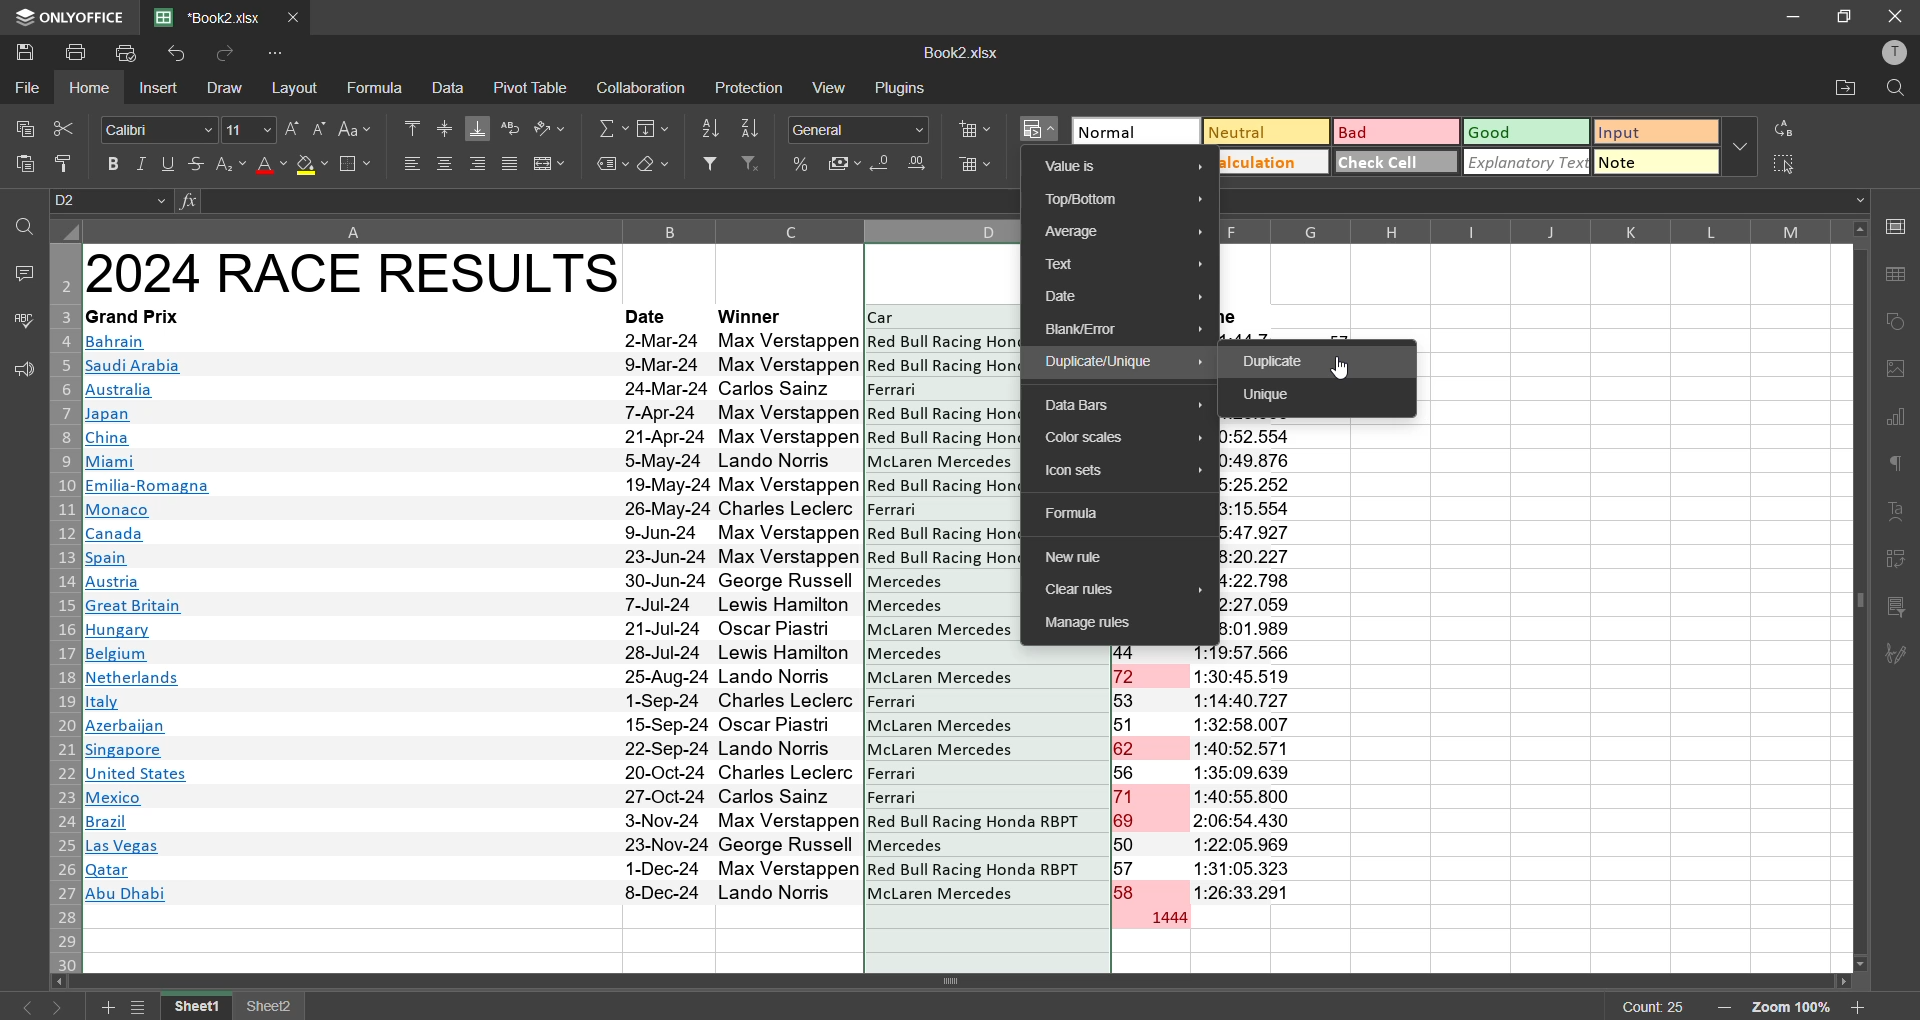  Describe the element at coordinates (479, 128) in the screenshot. I see `align bottom` at that location.